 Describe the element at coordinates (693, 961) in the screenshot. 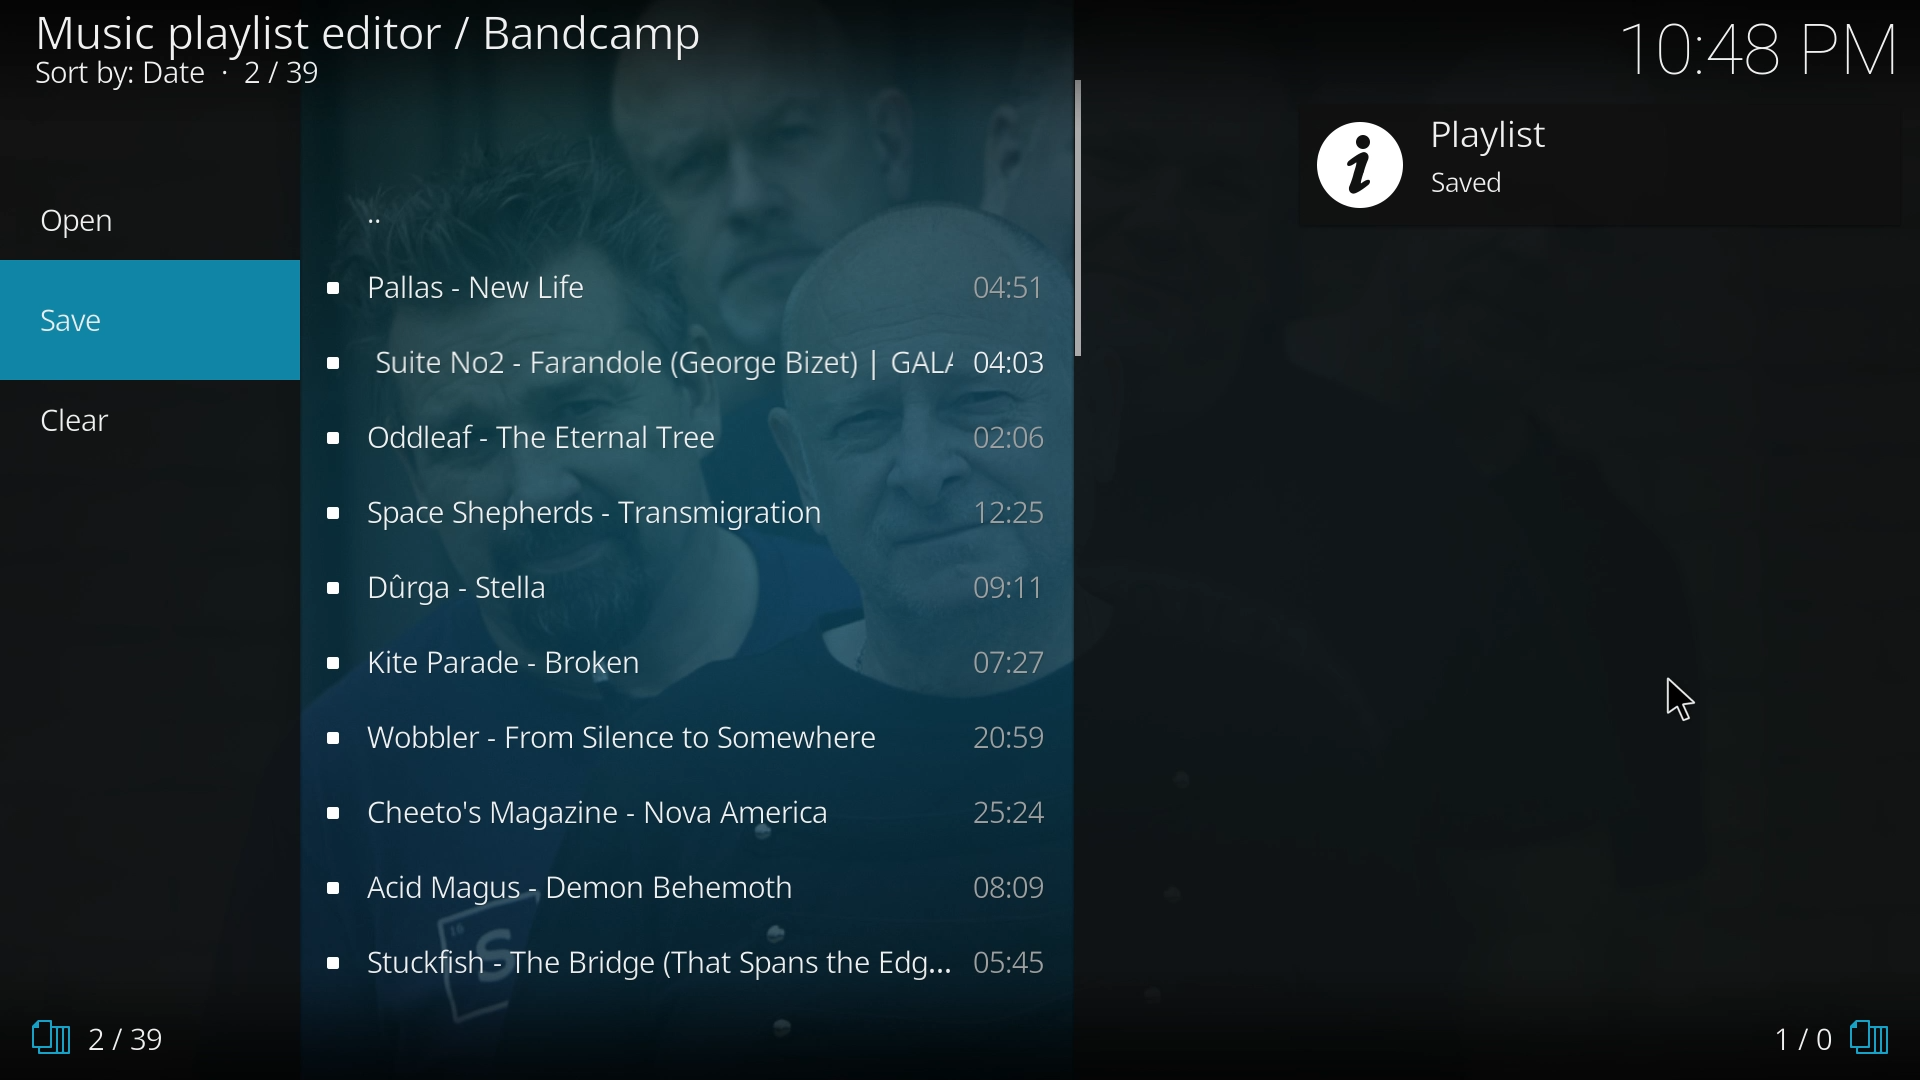

I see `song` at that location.